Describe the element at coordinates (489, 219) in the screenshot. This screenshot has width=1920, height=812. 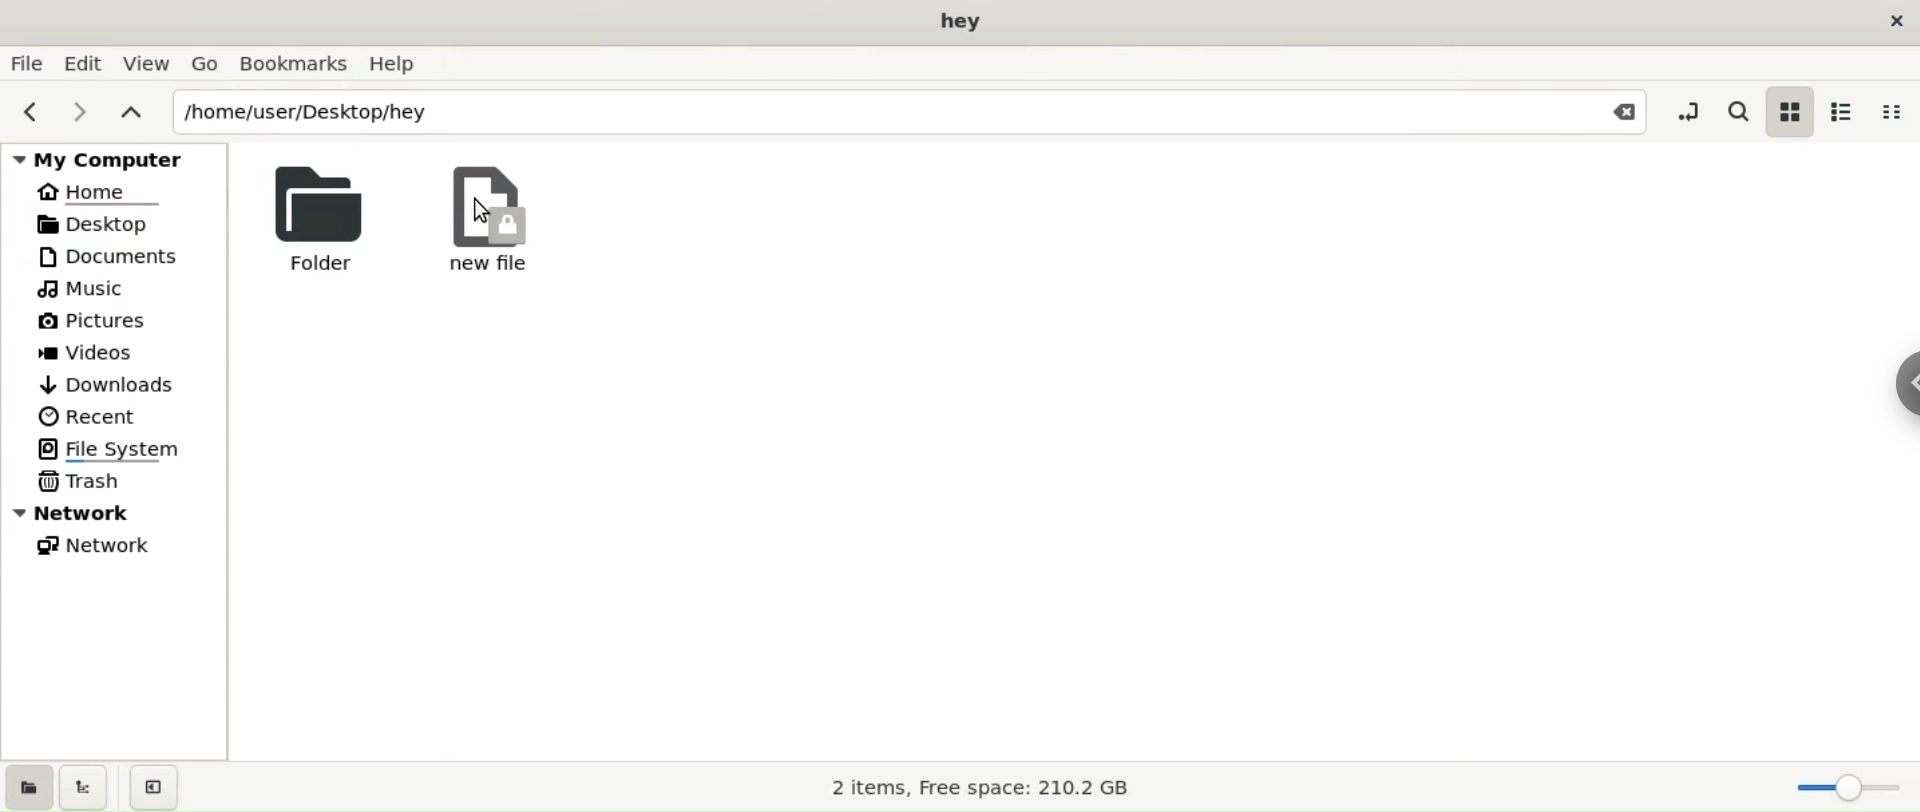
I see `new file` at that location.